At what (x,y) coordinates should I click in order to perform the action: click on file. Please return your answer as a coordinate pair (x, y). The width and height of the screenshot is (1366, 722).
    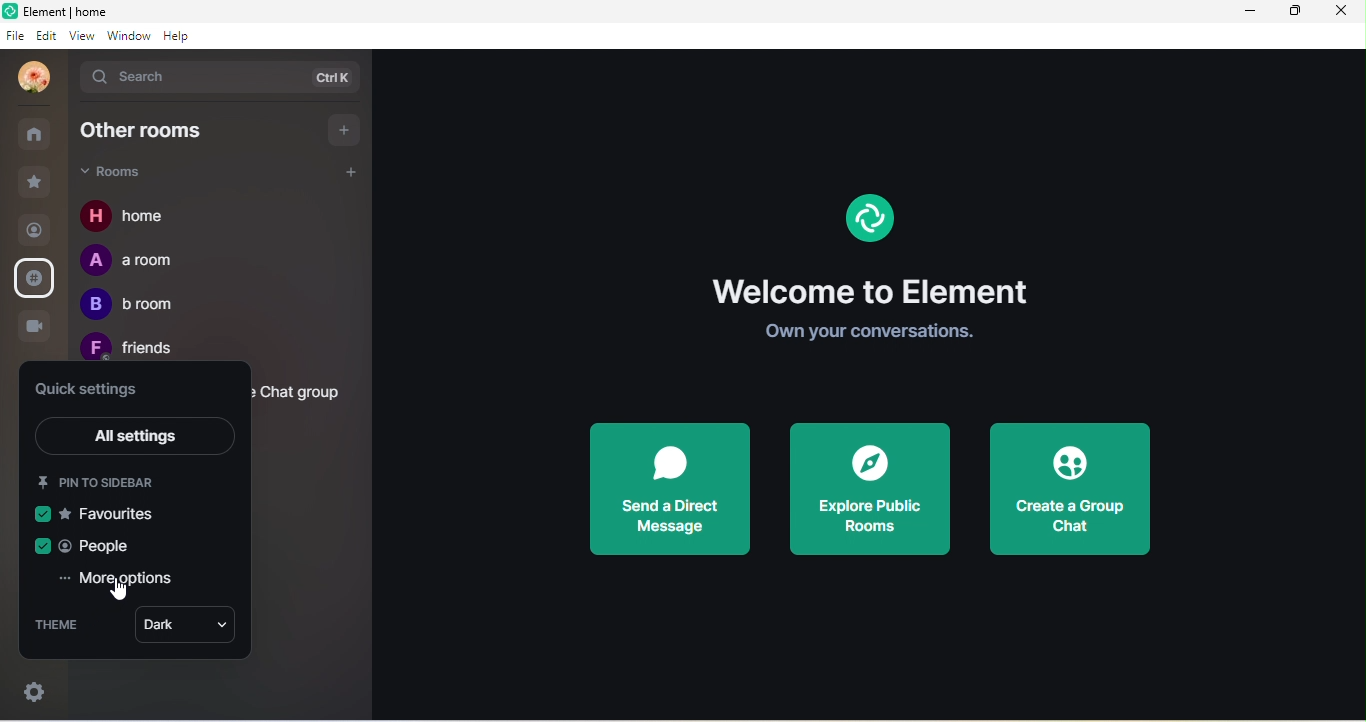
    Looking at the image, I should click on (17, 38).